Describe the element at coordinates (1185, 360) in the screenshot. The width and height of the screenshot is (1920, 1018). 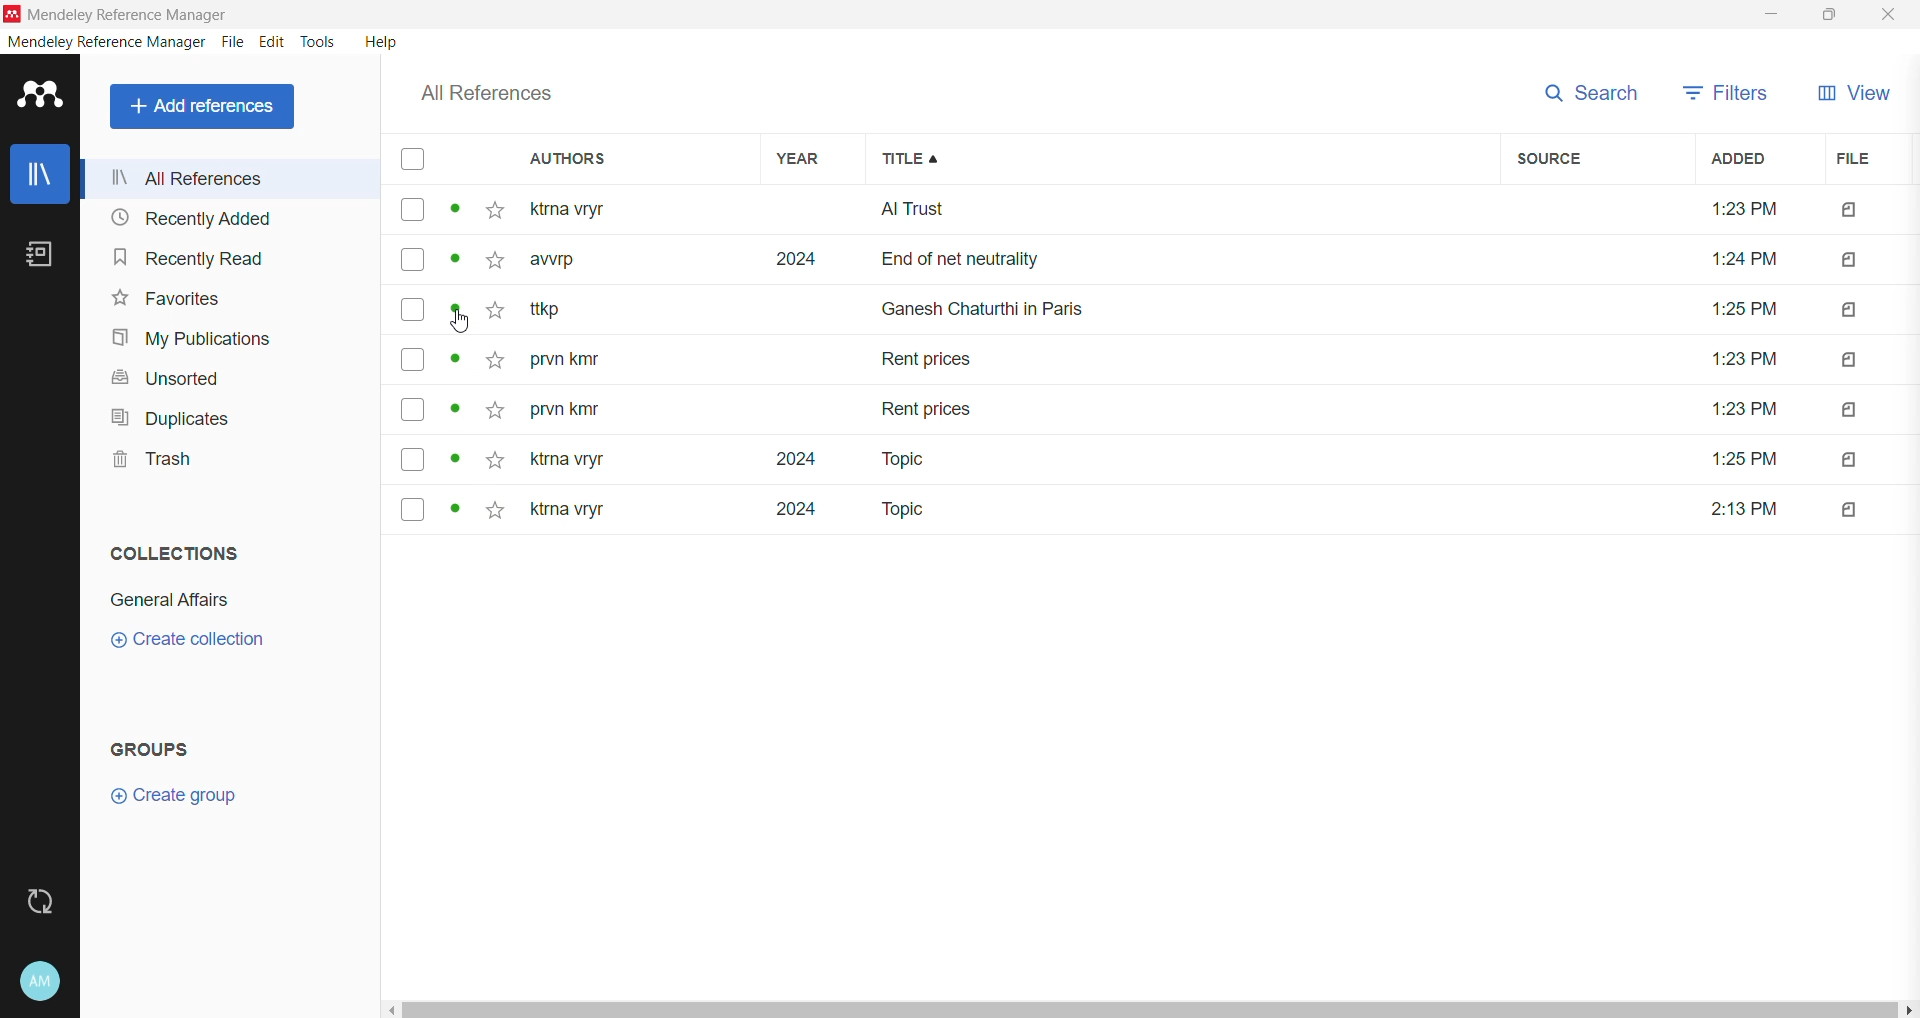
I see `Titles of the references available in the Library` at that location.